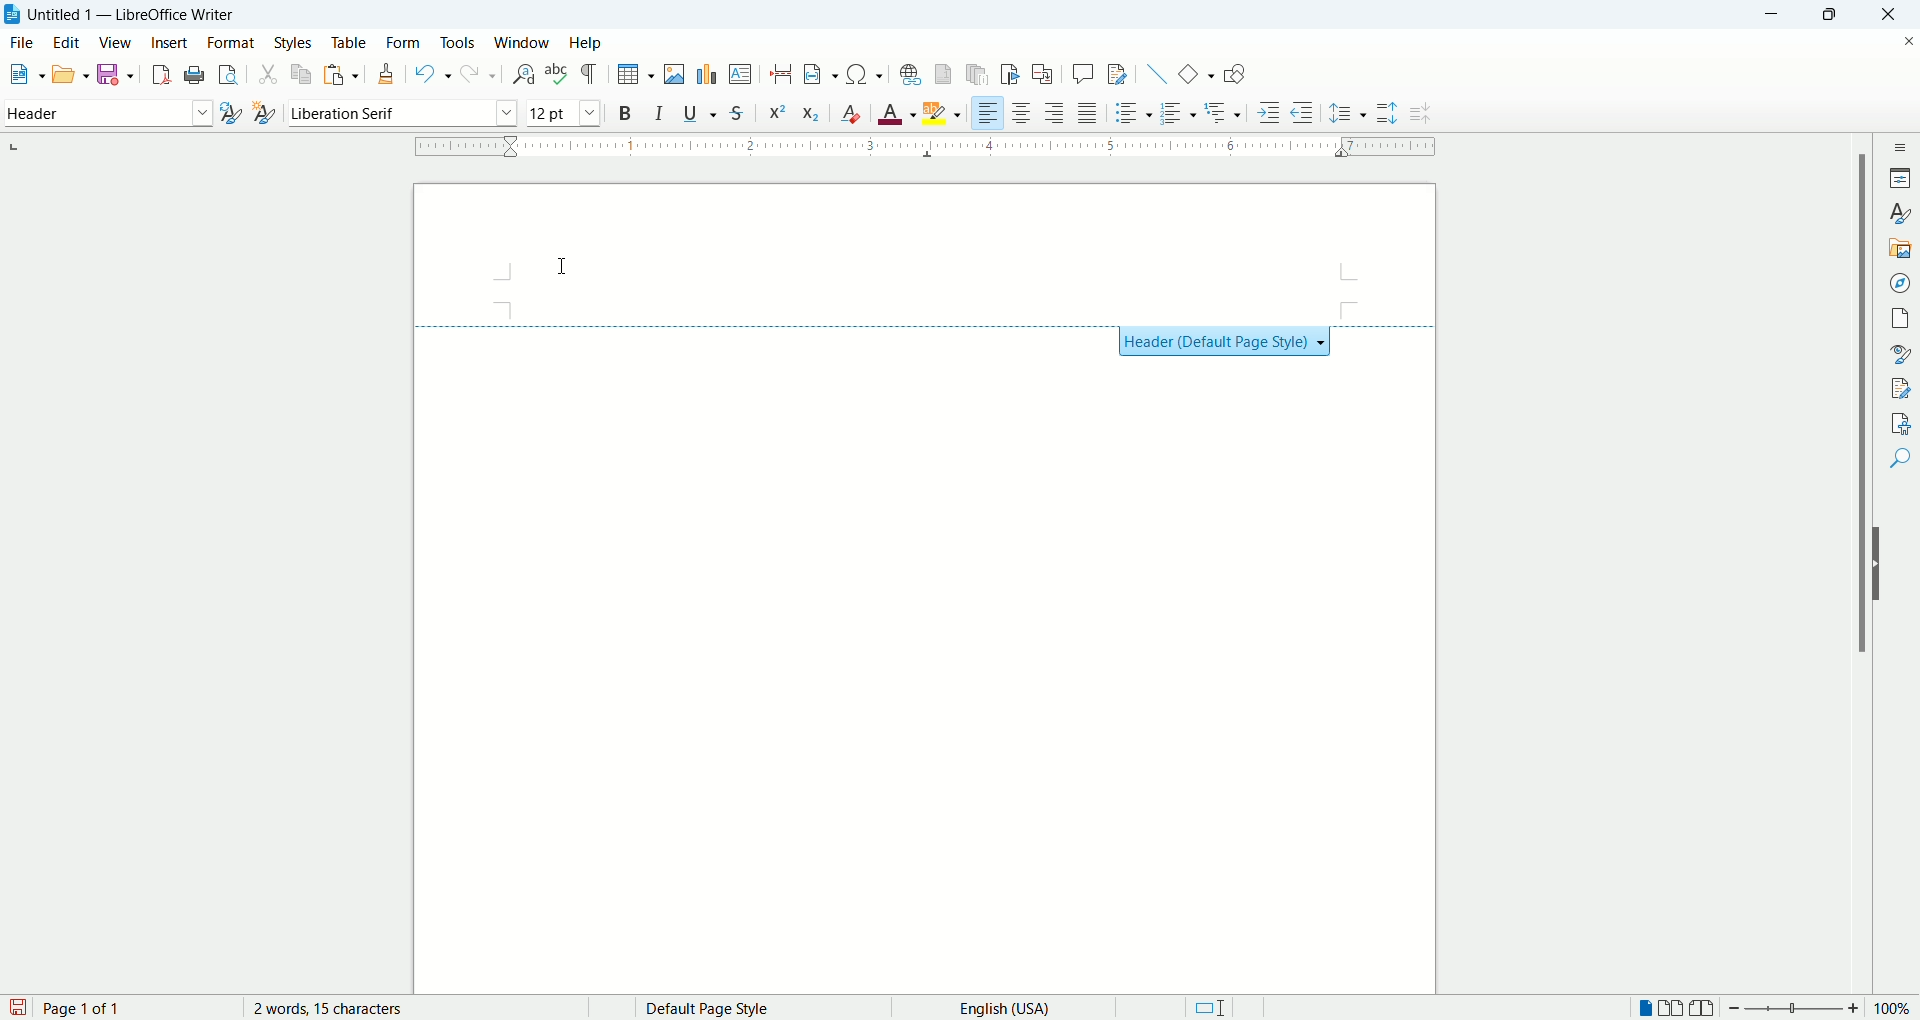  Describe the element at coordinates (118, 74) in the screenshot. I see `save` at that location.